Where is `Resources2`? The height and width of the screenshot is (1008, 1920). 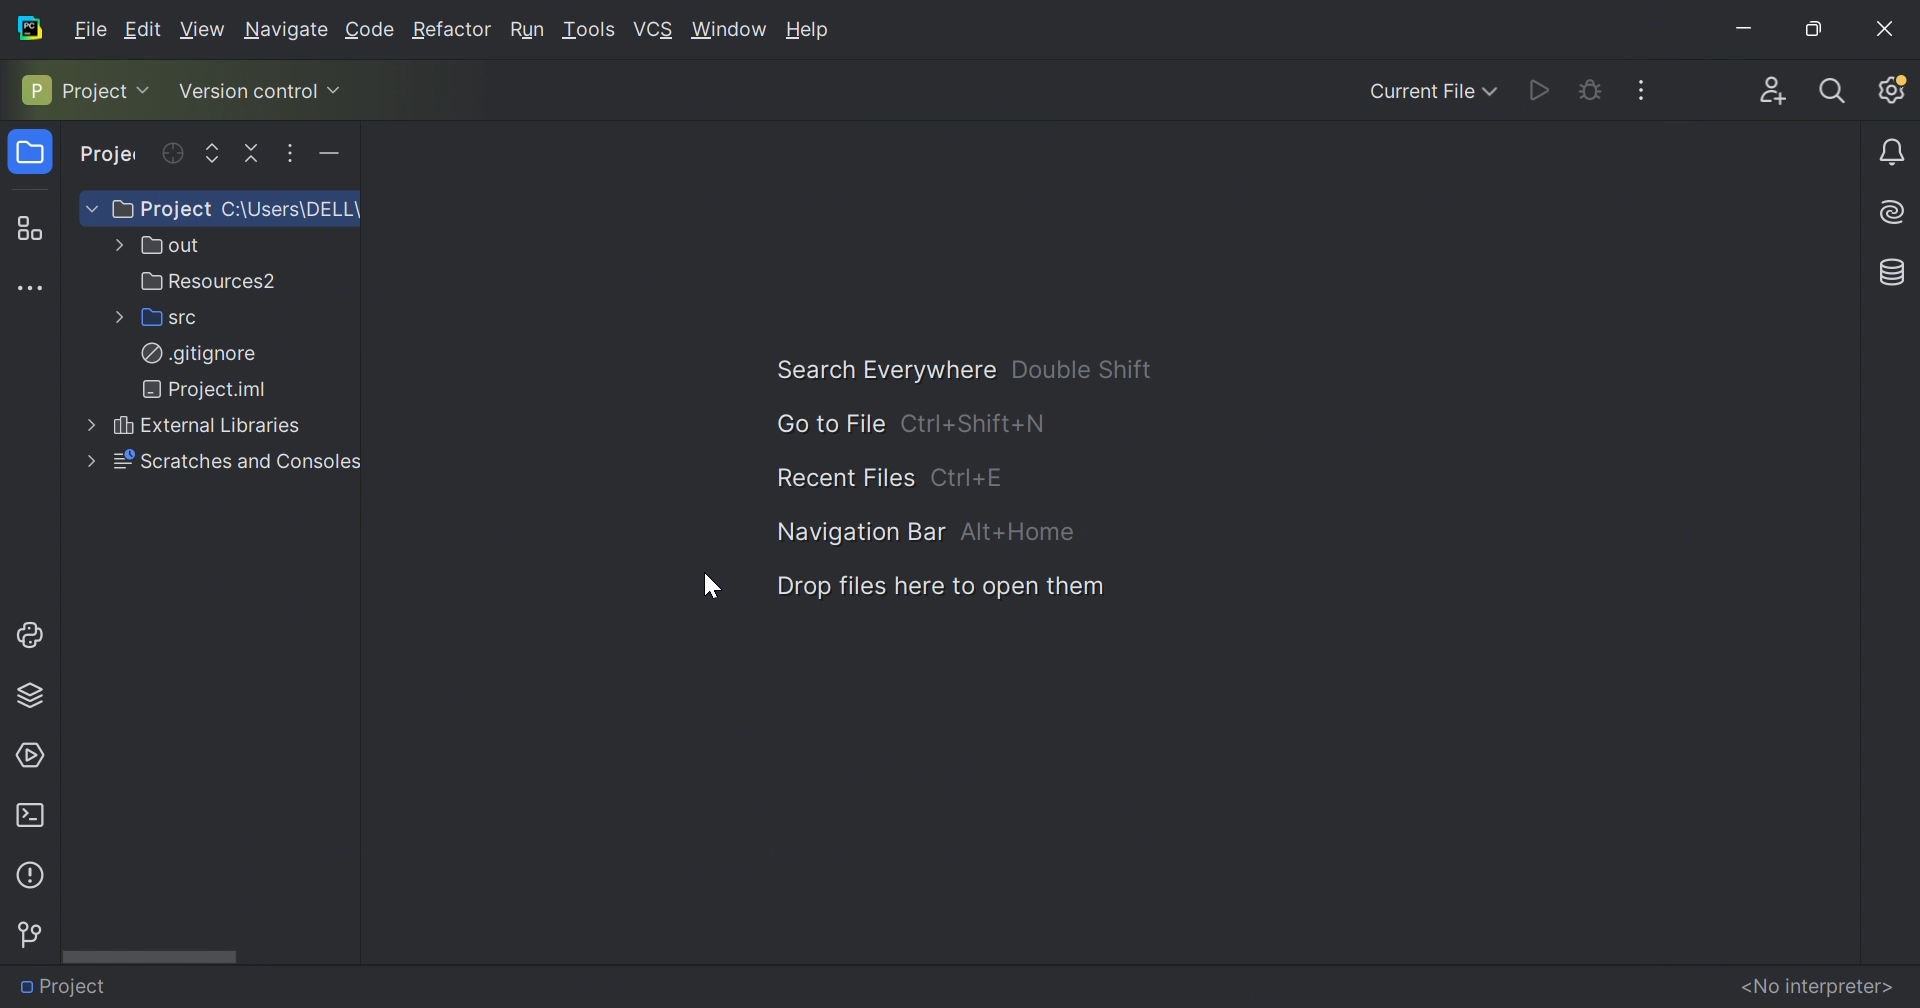 Resources2 is located at coordinates (207, 281).